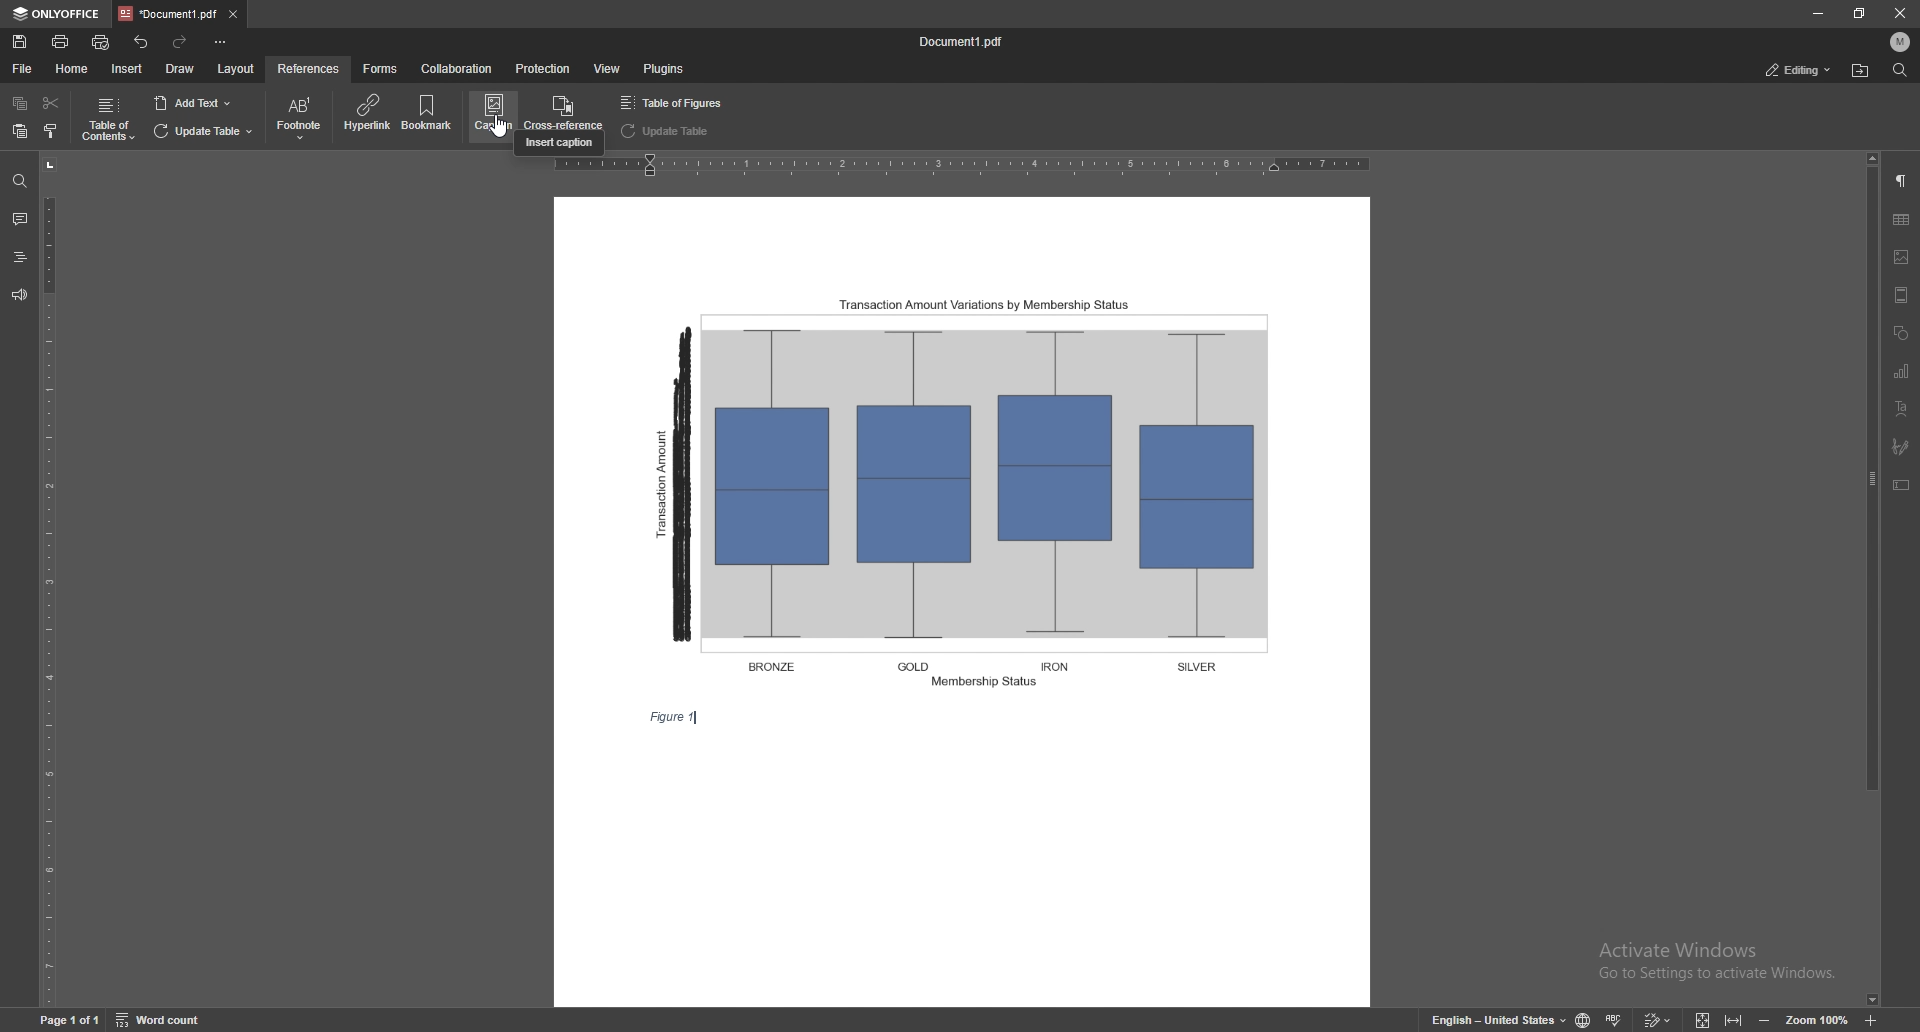  Describe the element at coordinates (1658, 1019) in the screenshot. I see `track changes` at that location.